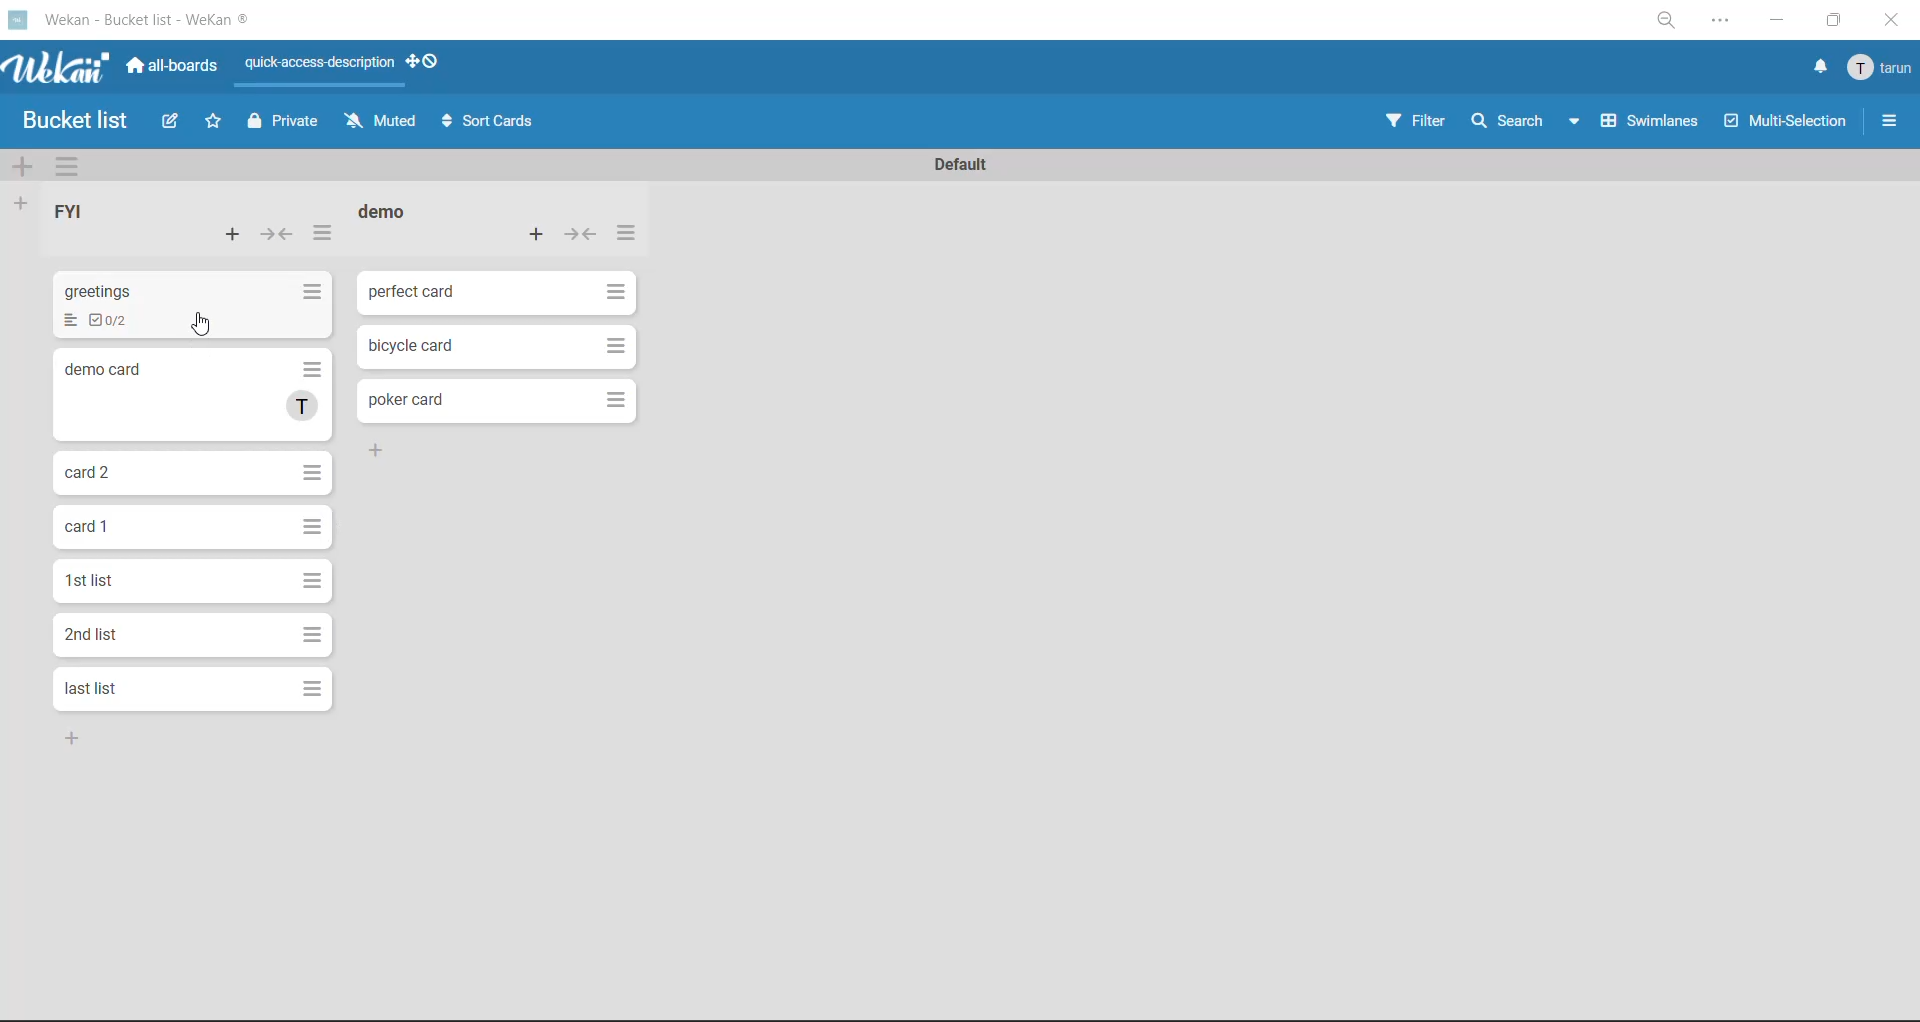 Image resolution: width=1920 pixels, height=1022 pixels. What do you see at coordinates (1725, 23) in the screenshot?
I see `settings` at bounding box center [1725, 23].